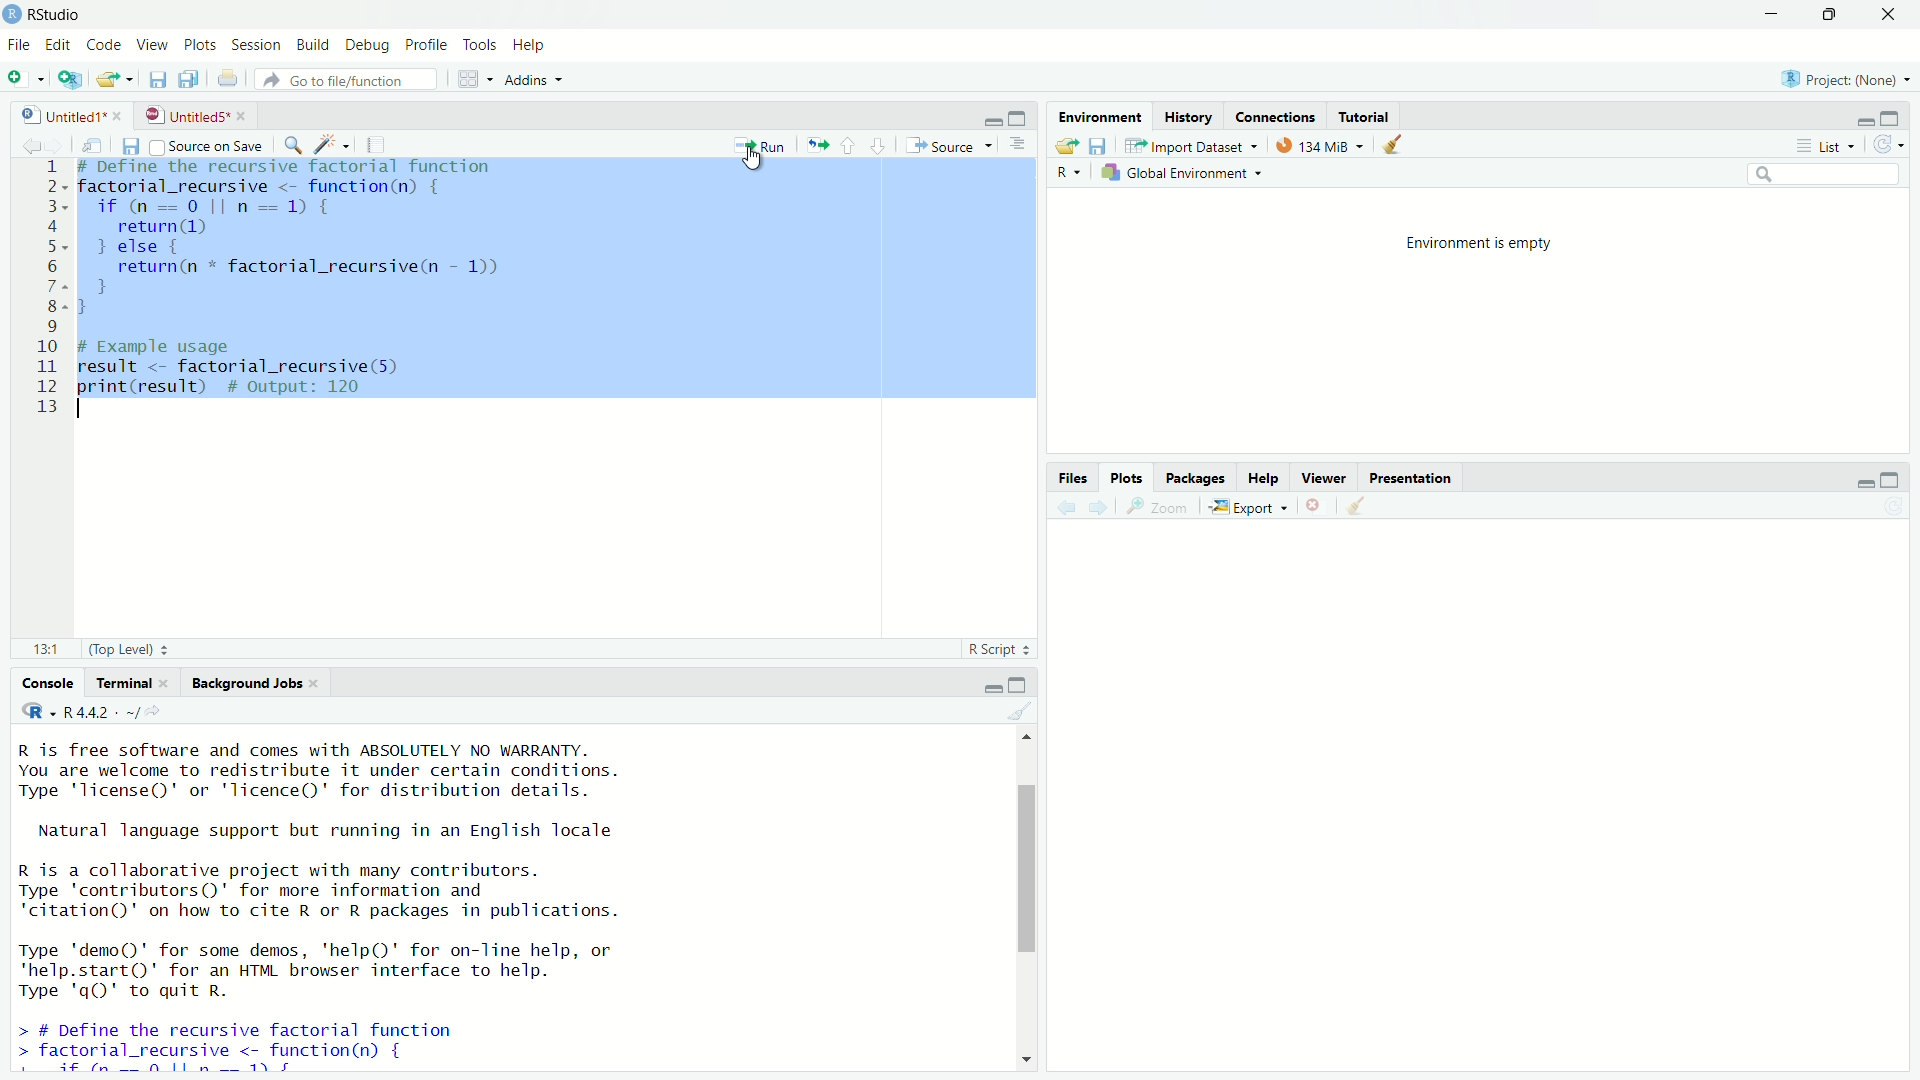 The width and height of the screenshot is (1920, 1080). I want to click on R 4.2.2~/, so click(98, 711).